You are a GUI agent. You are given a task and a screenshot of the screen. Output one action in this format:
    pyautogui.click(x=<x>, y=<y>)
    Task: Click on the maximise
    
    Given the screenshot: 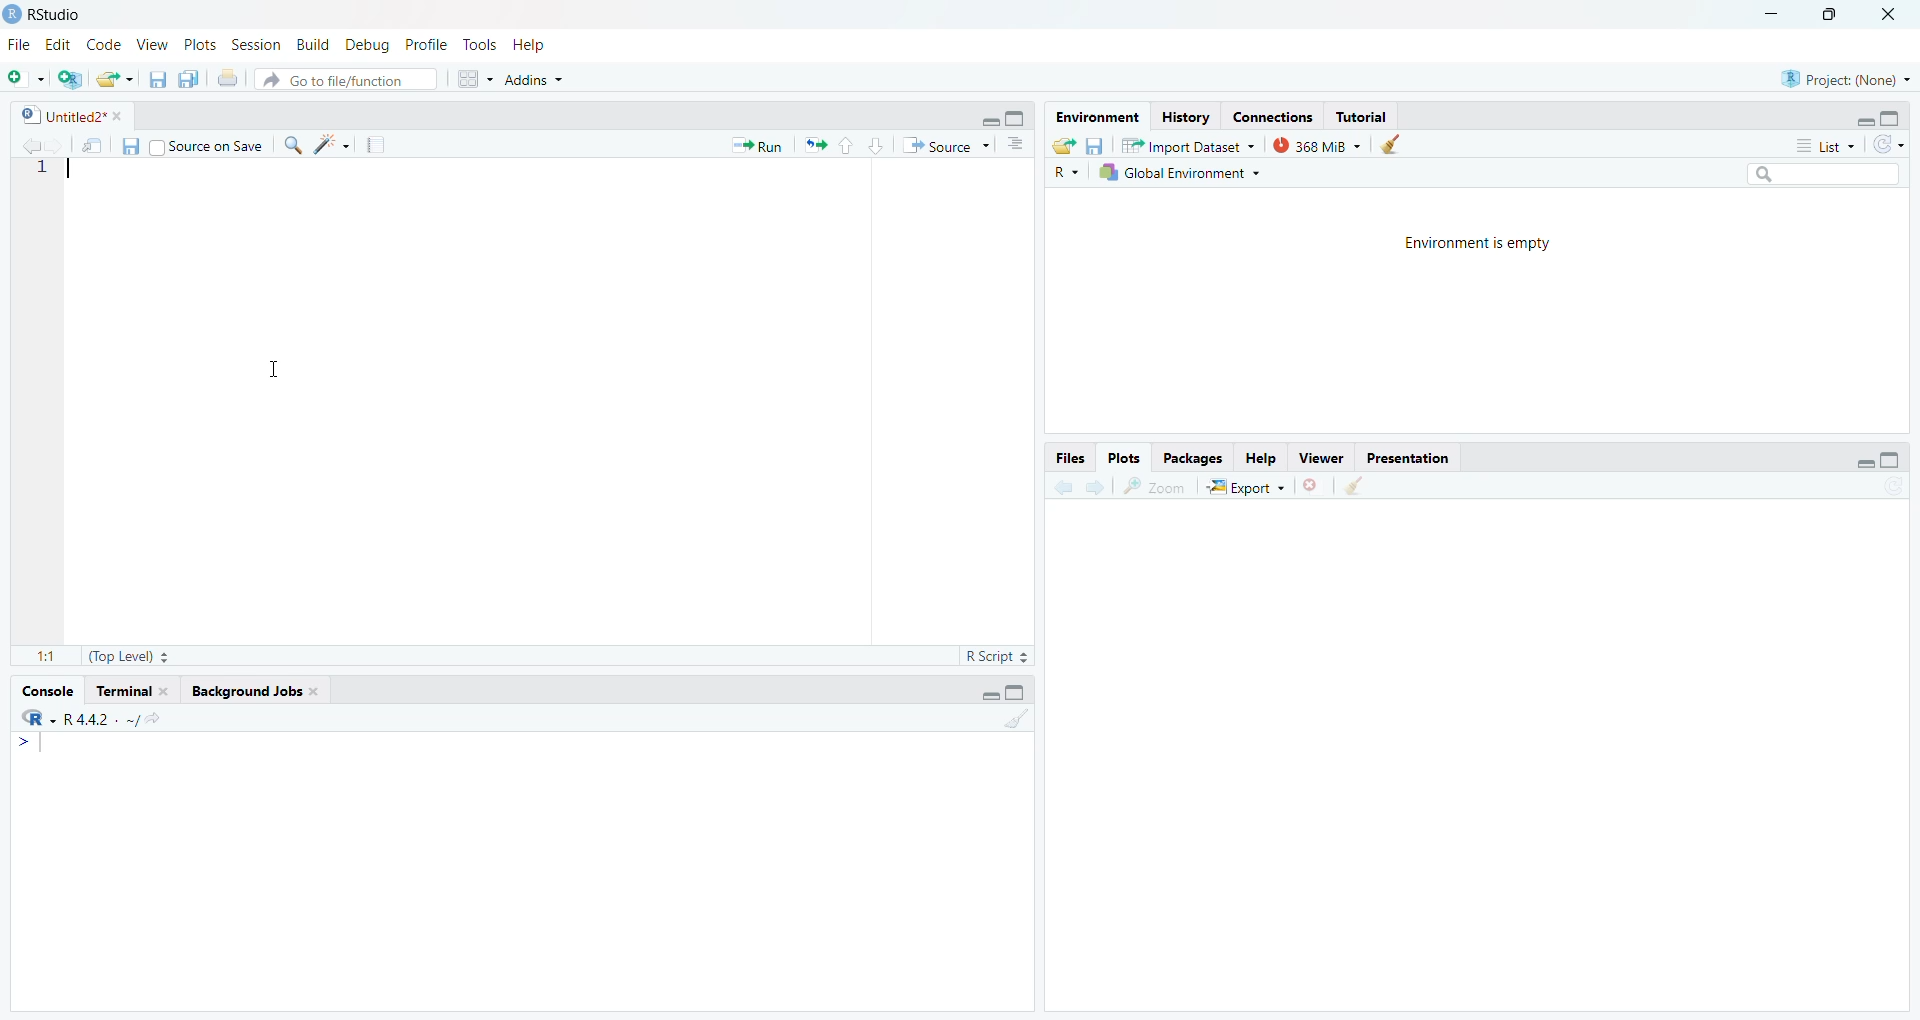 What is the action you would take?
    pyautogui.click(x=1019, y=117)
    